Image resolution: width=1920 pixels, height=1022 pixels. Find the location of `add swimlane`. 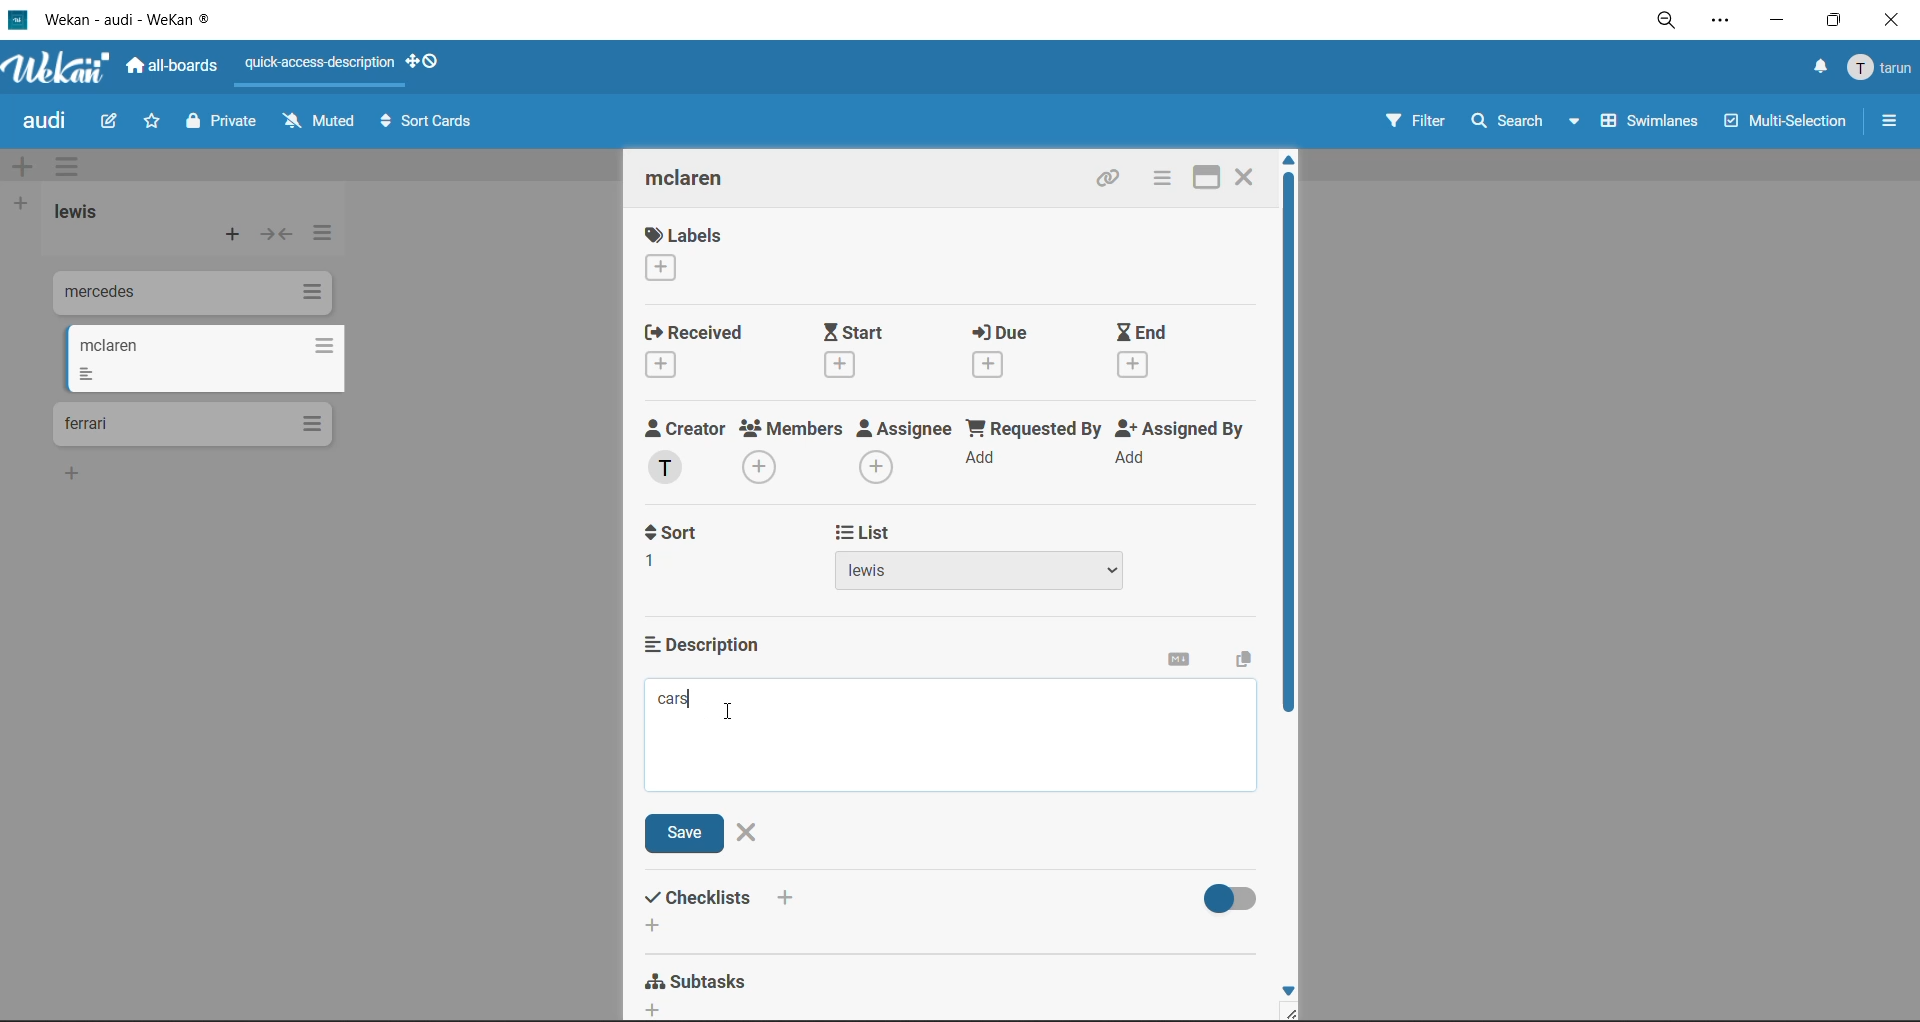

add swimlane is located at coordinates (27, 167).